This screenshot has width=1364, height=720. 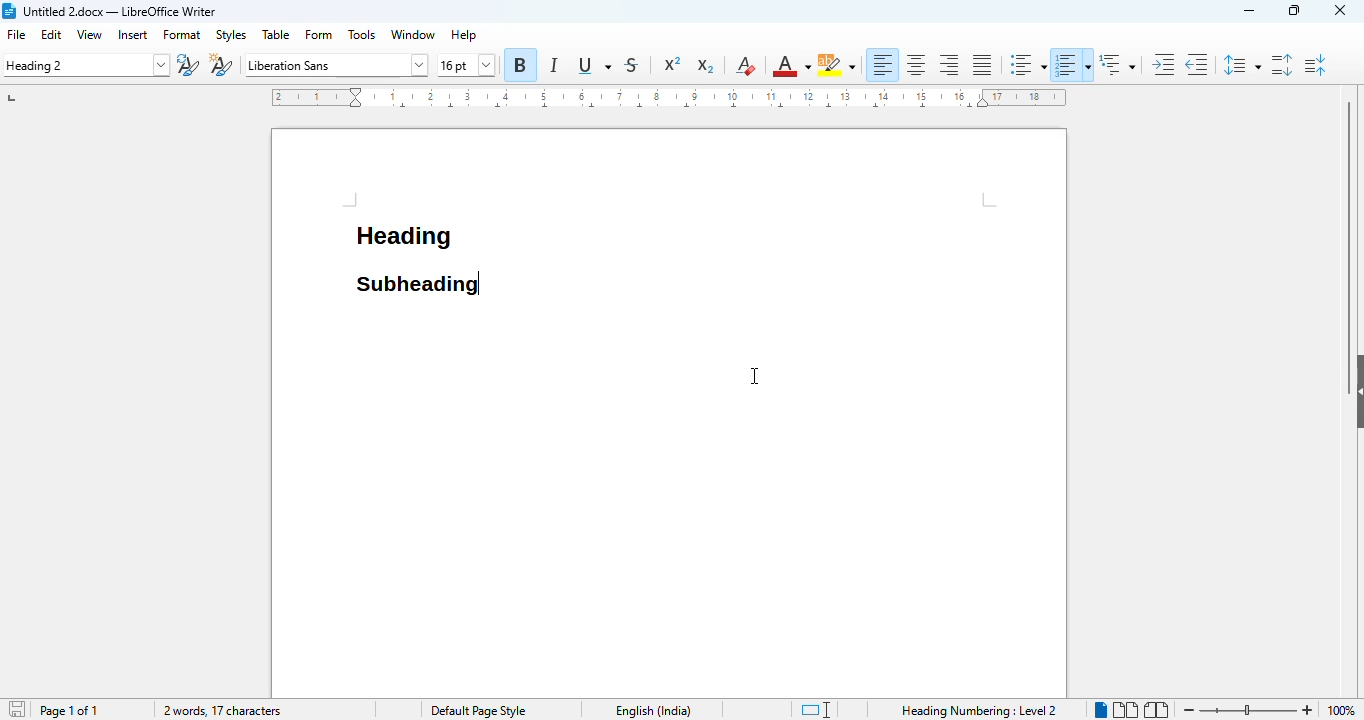 I want to click on ruler, so click(x=668, y=97).